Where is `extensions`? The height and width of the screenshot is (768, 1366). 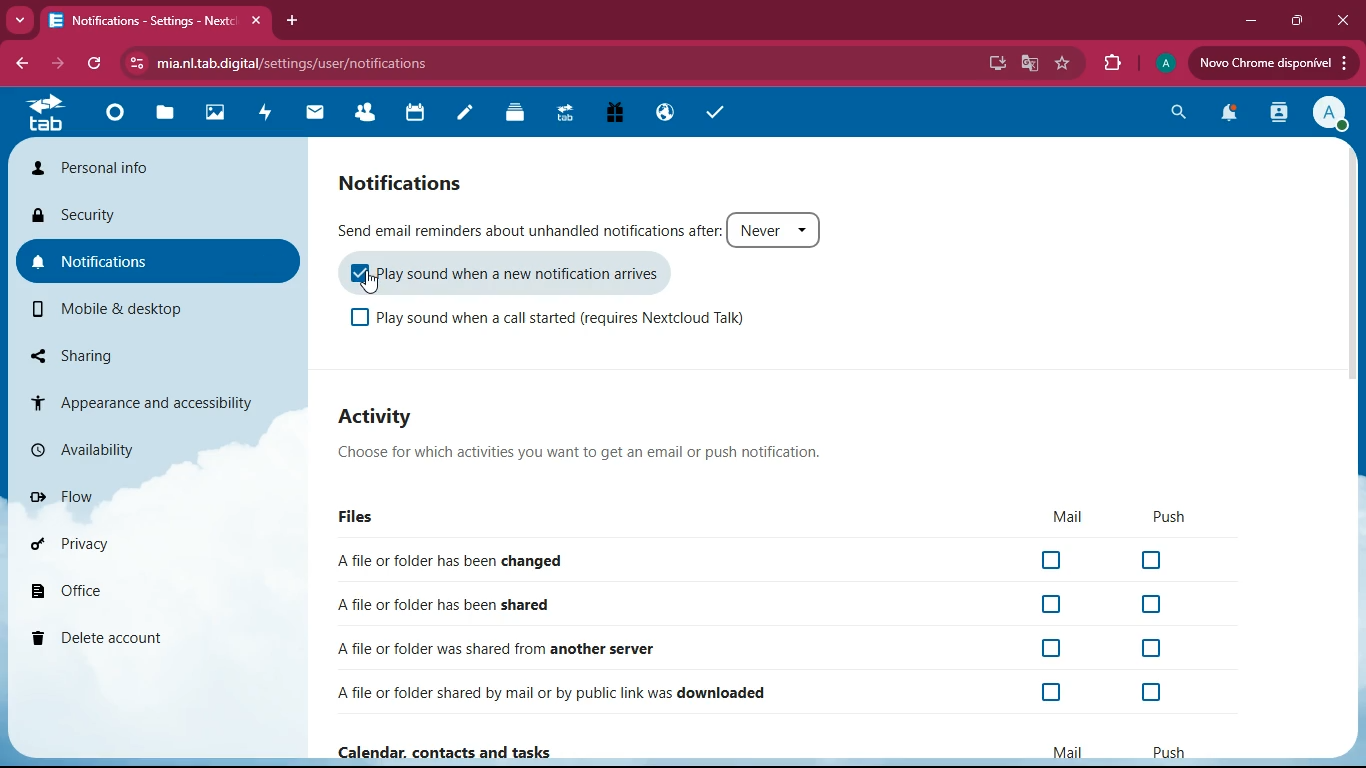 extensions is located at coordinates (1112, 64).